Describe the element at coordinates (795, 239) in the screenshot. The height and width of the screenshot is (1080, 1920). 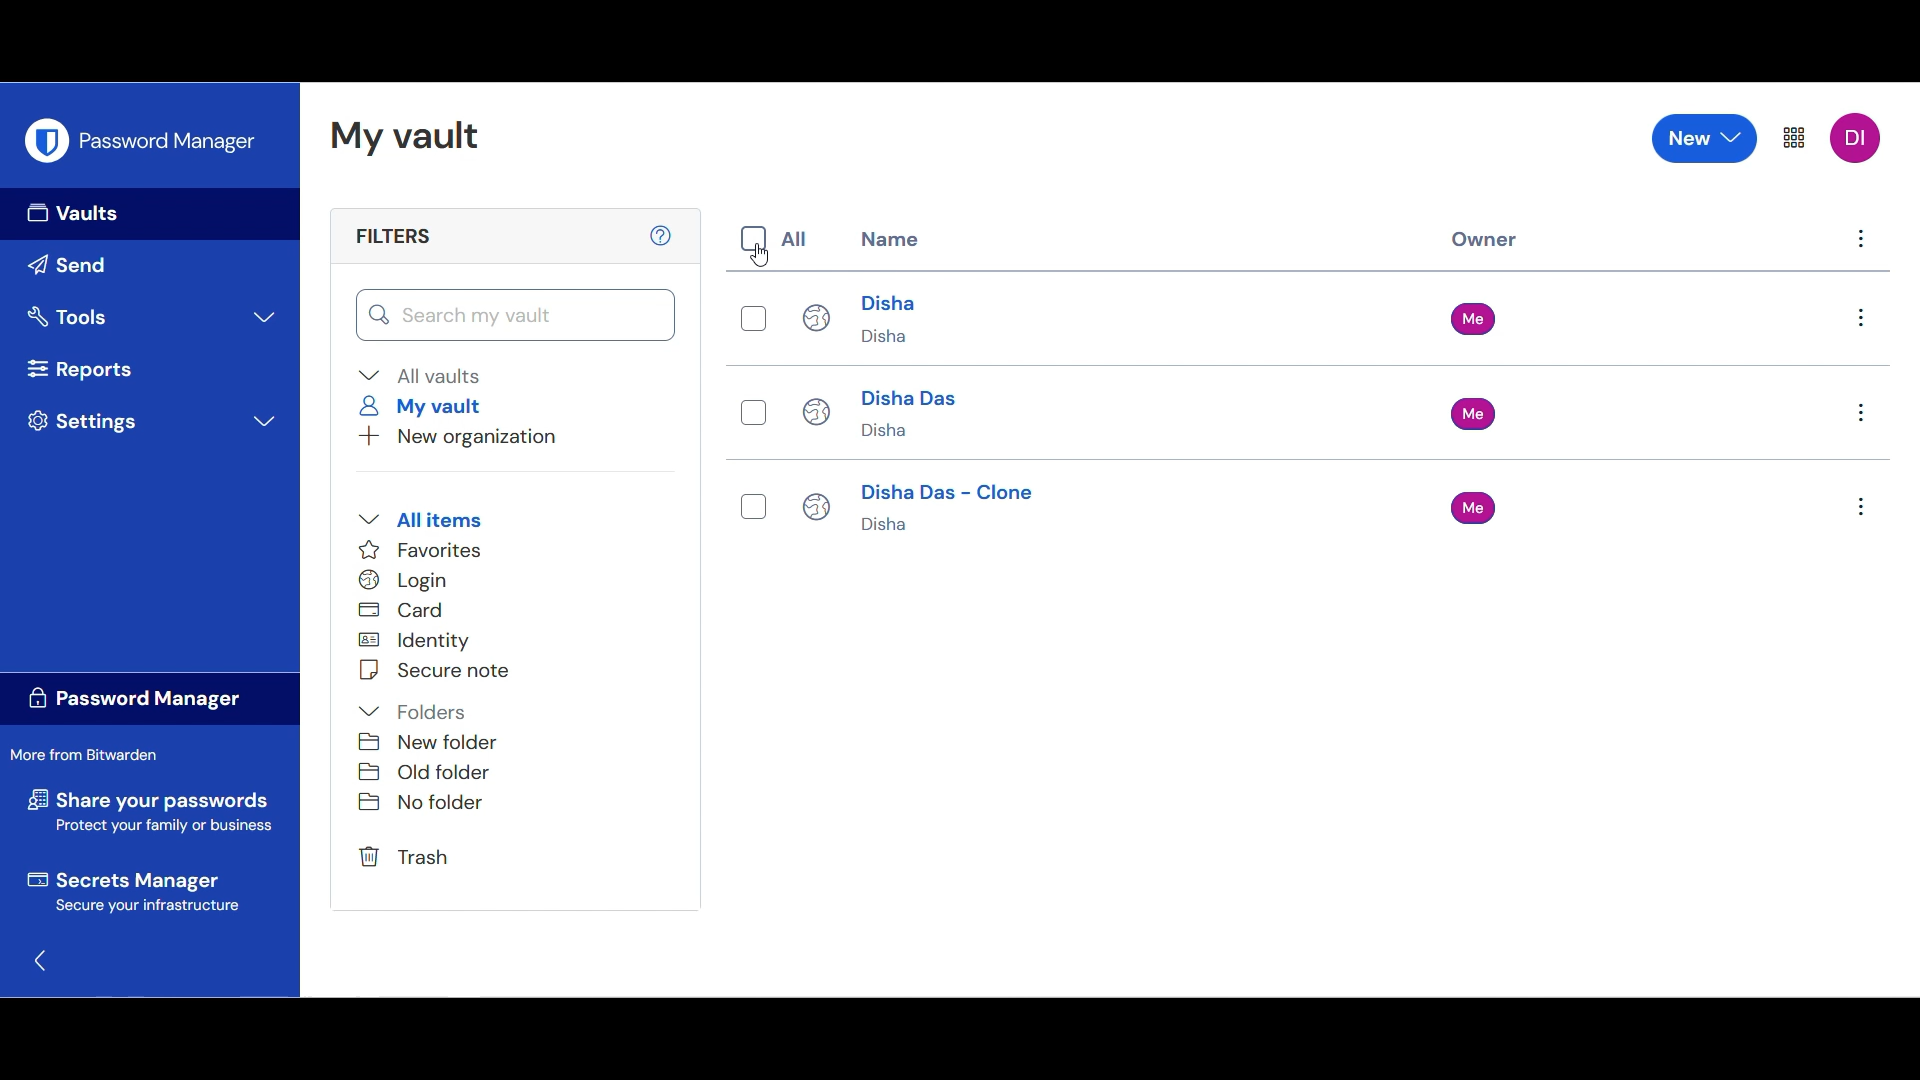
I see `All column` at that location.